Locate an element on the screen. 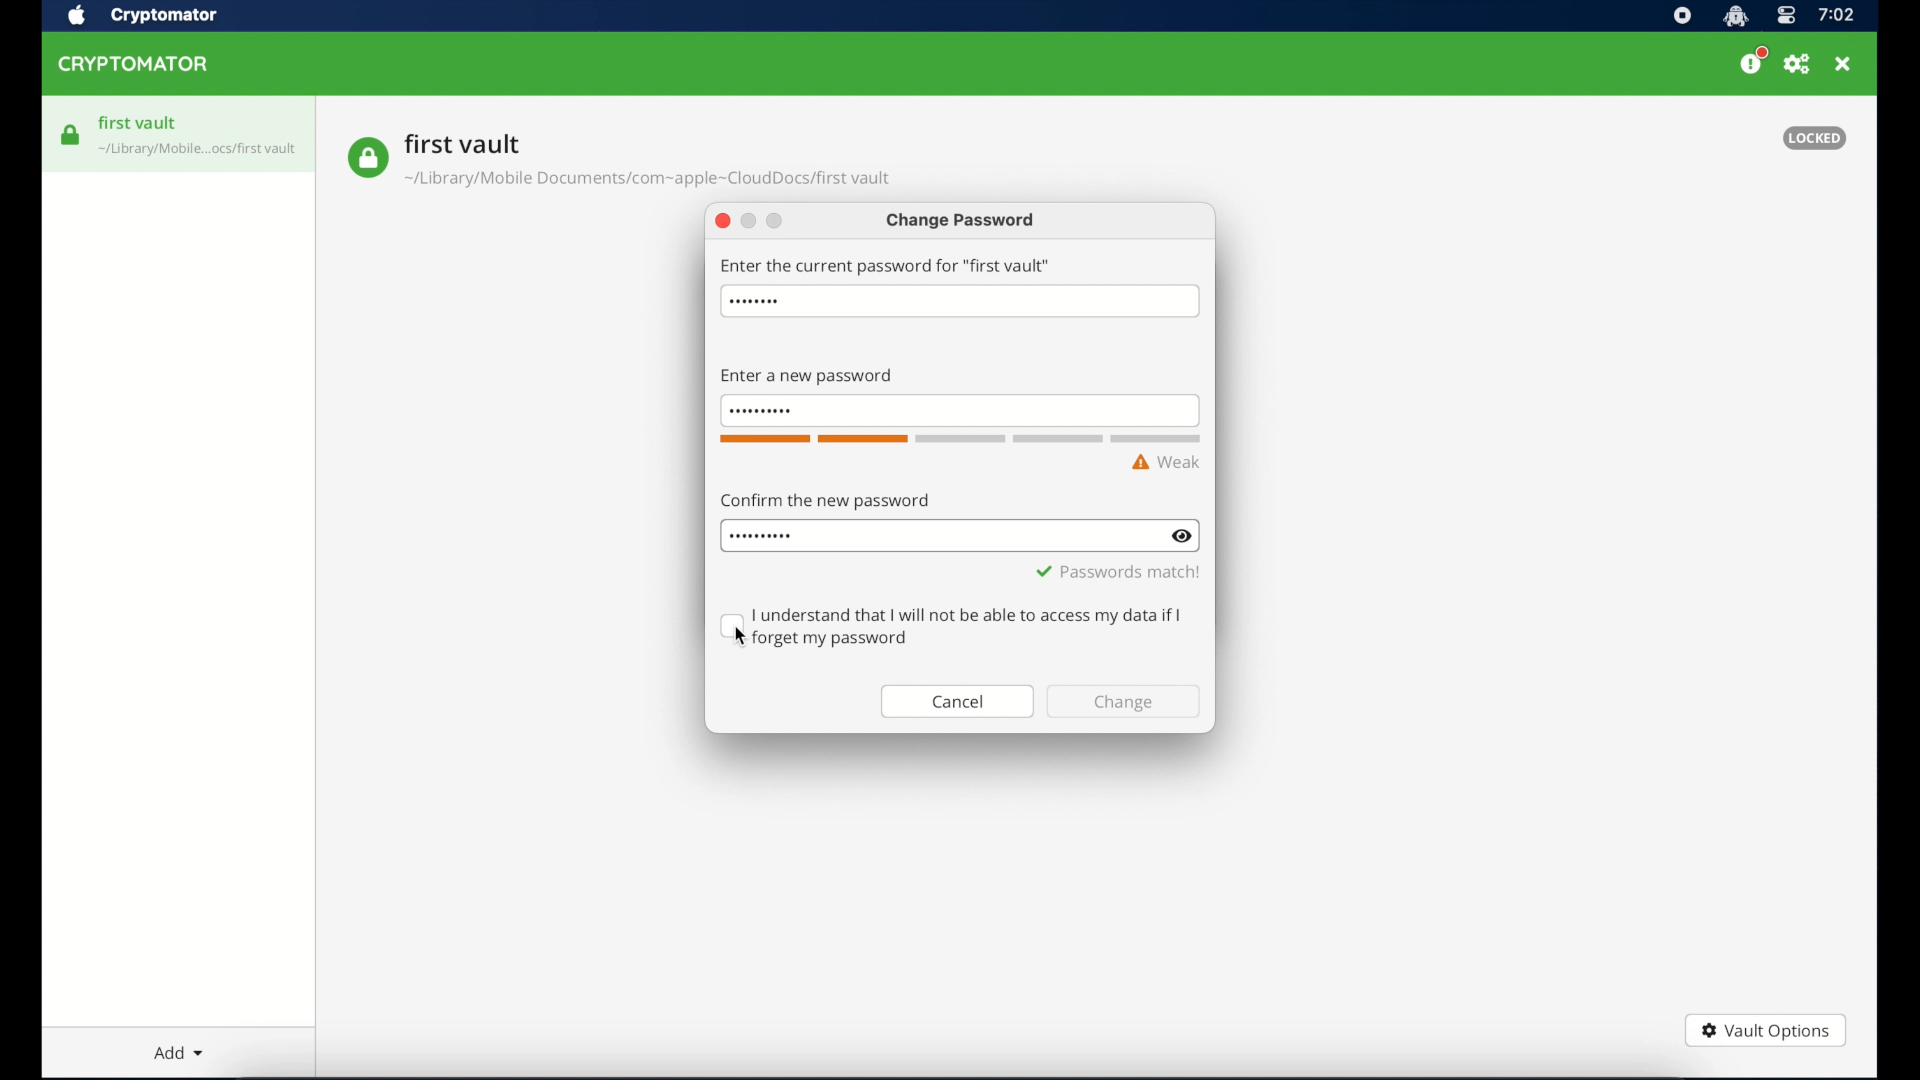 This screenshot has width=1920, height=1080. cancel is located at coordinates (957, 702).